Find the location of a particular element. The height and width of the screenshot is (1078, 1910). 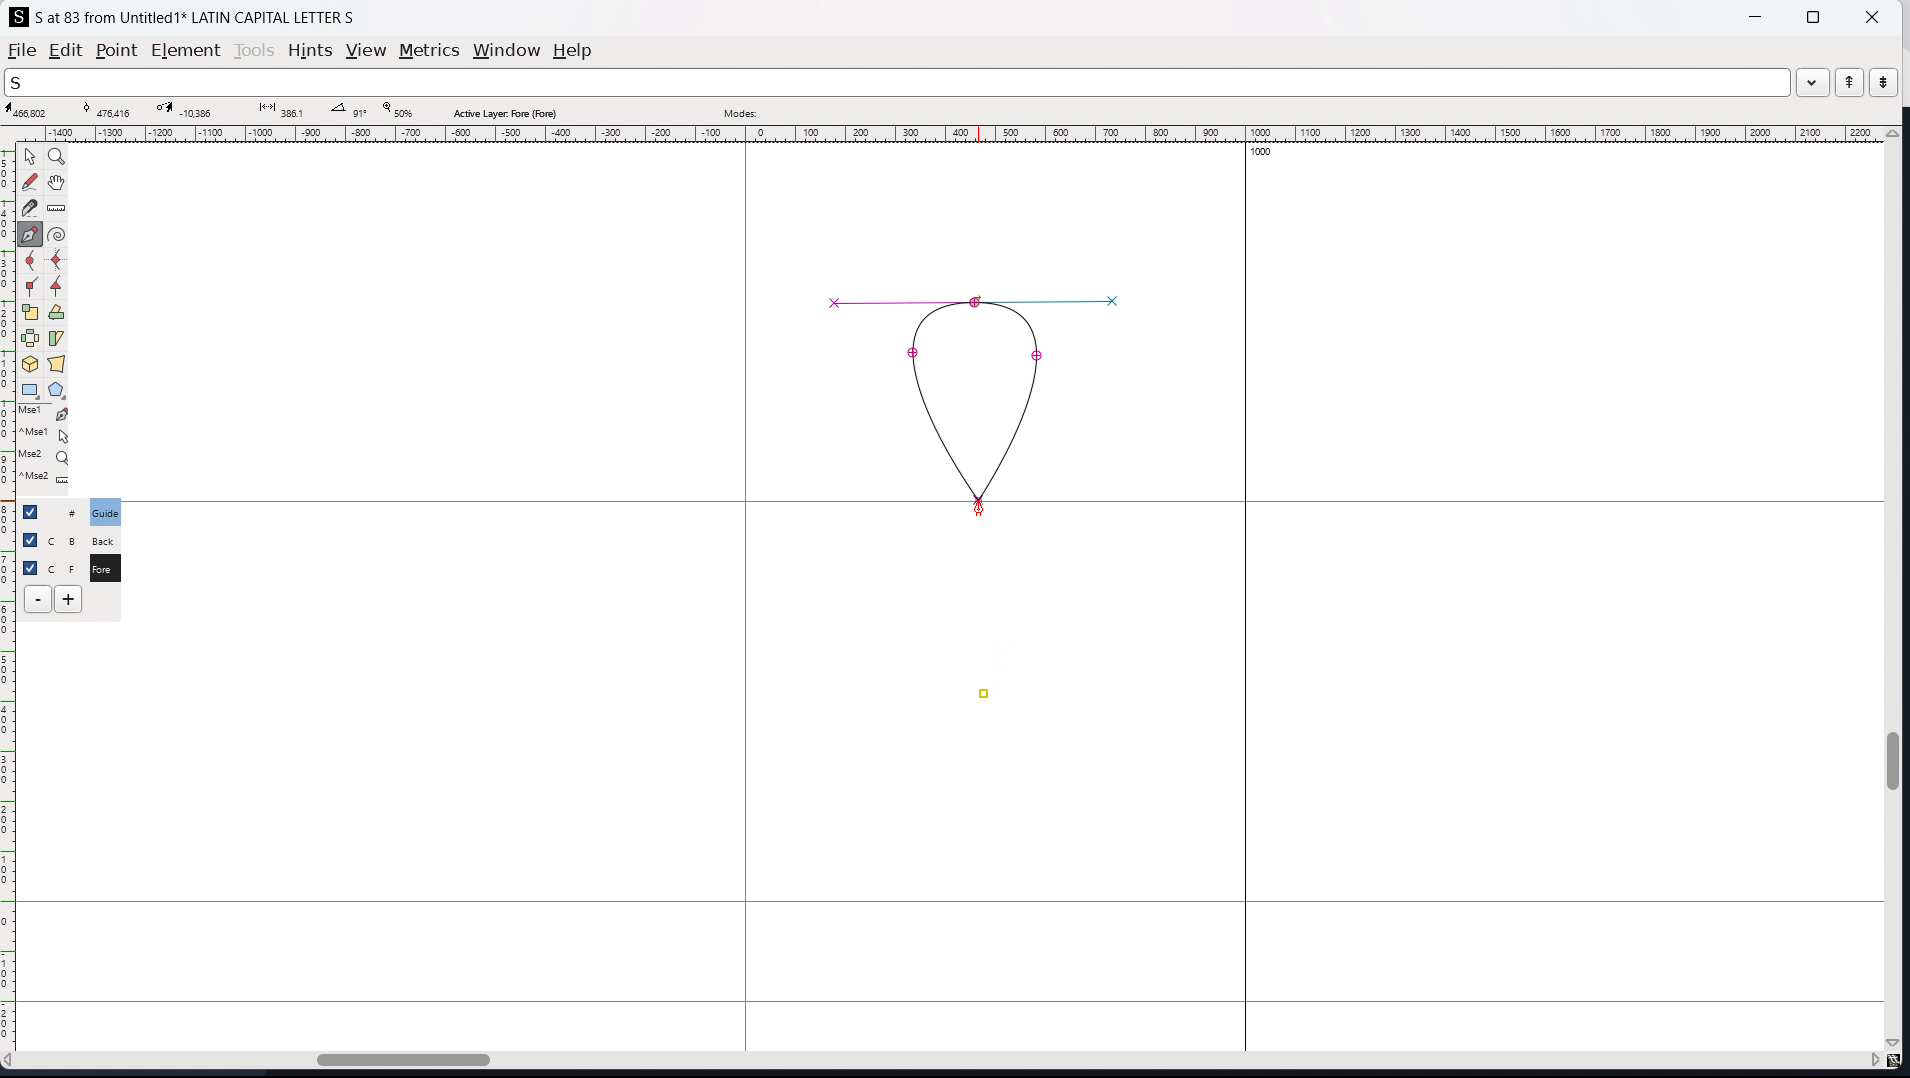

^Mse1 is located at coordinates (45, 435).